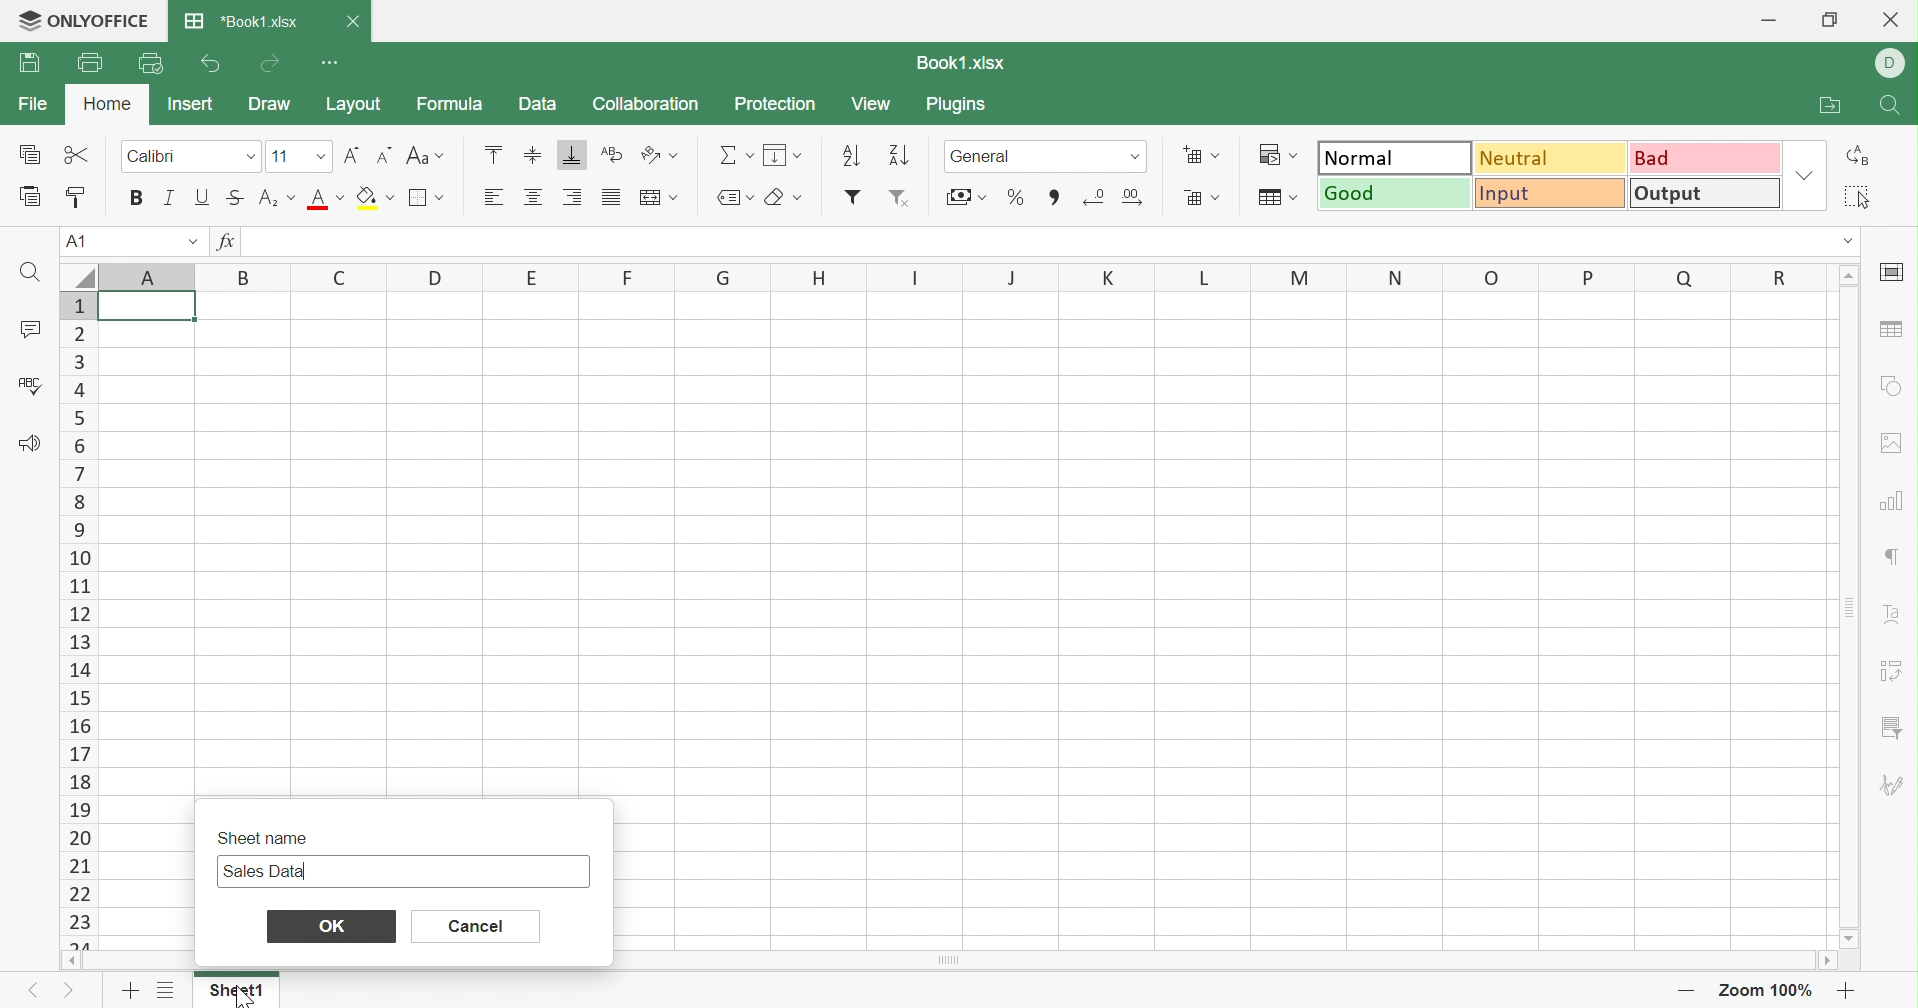  I want to click on General, so click(996, 154).